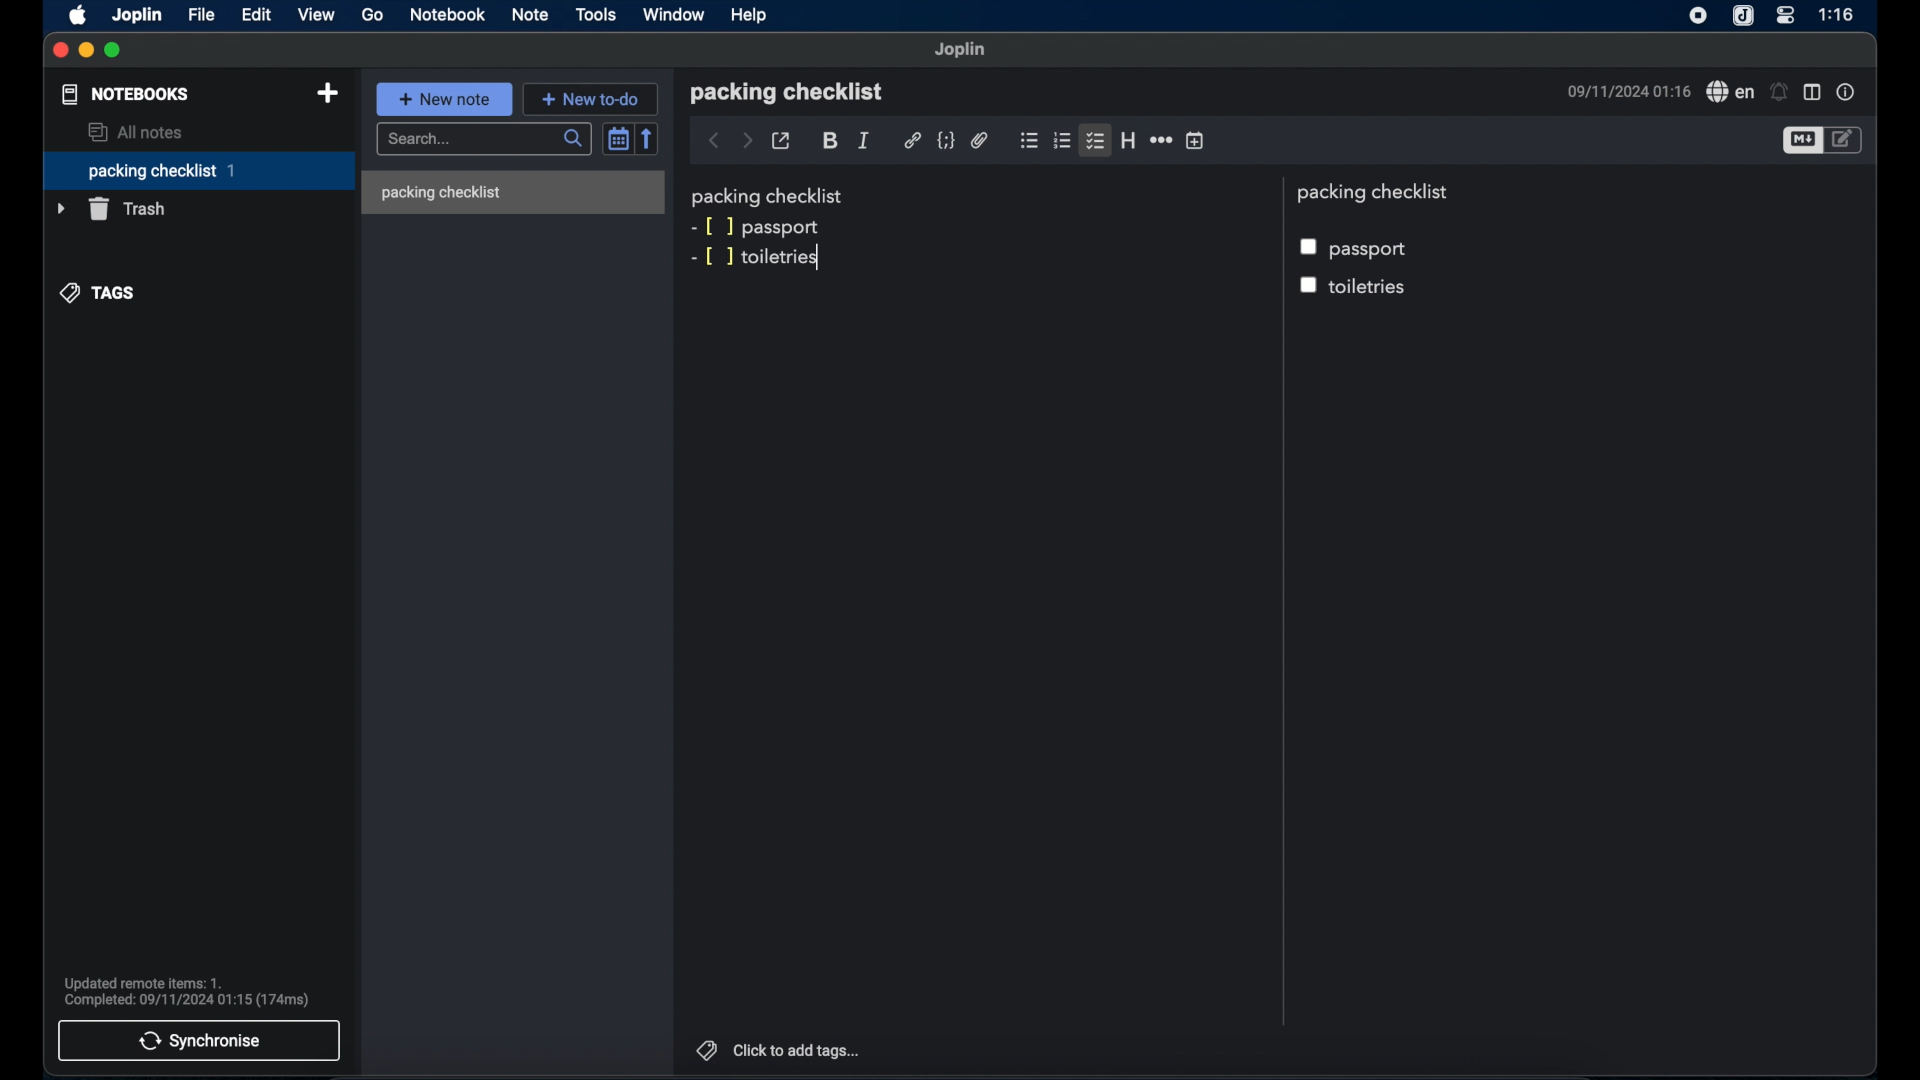  Describe the element at coordinates (531, 14) in the screenshot. I see `note` at that location.